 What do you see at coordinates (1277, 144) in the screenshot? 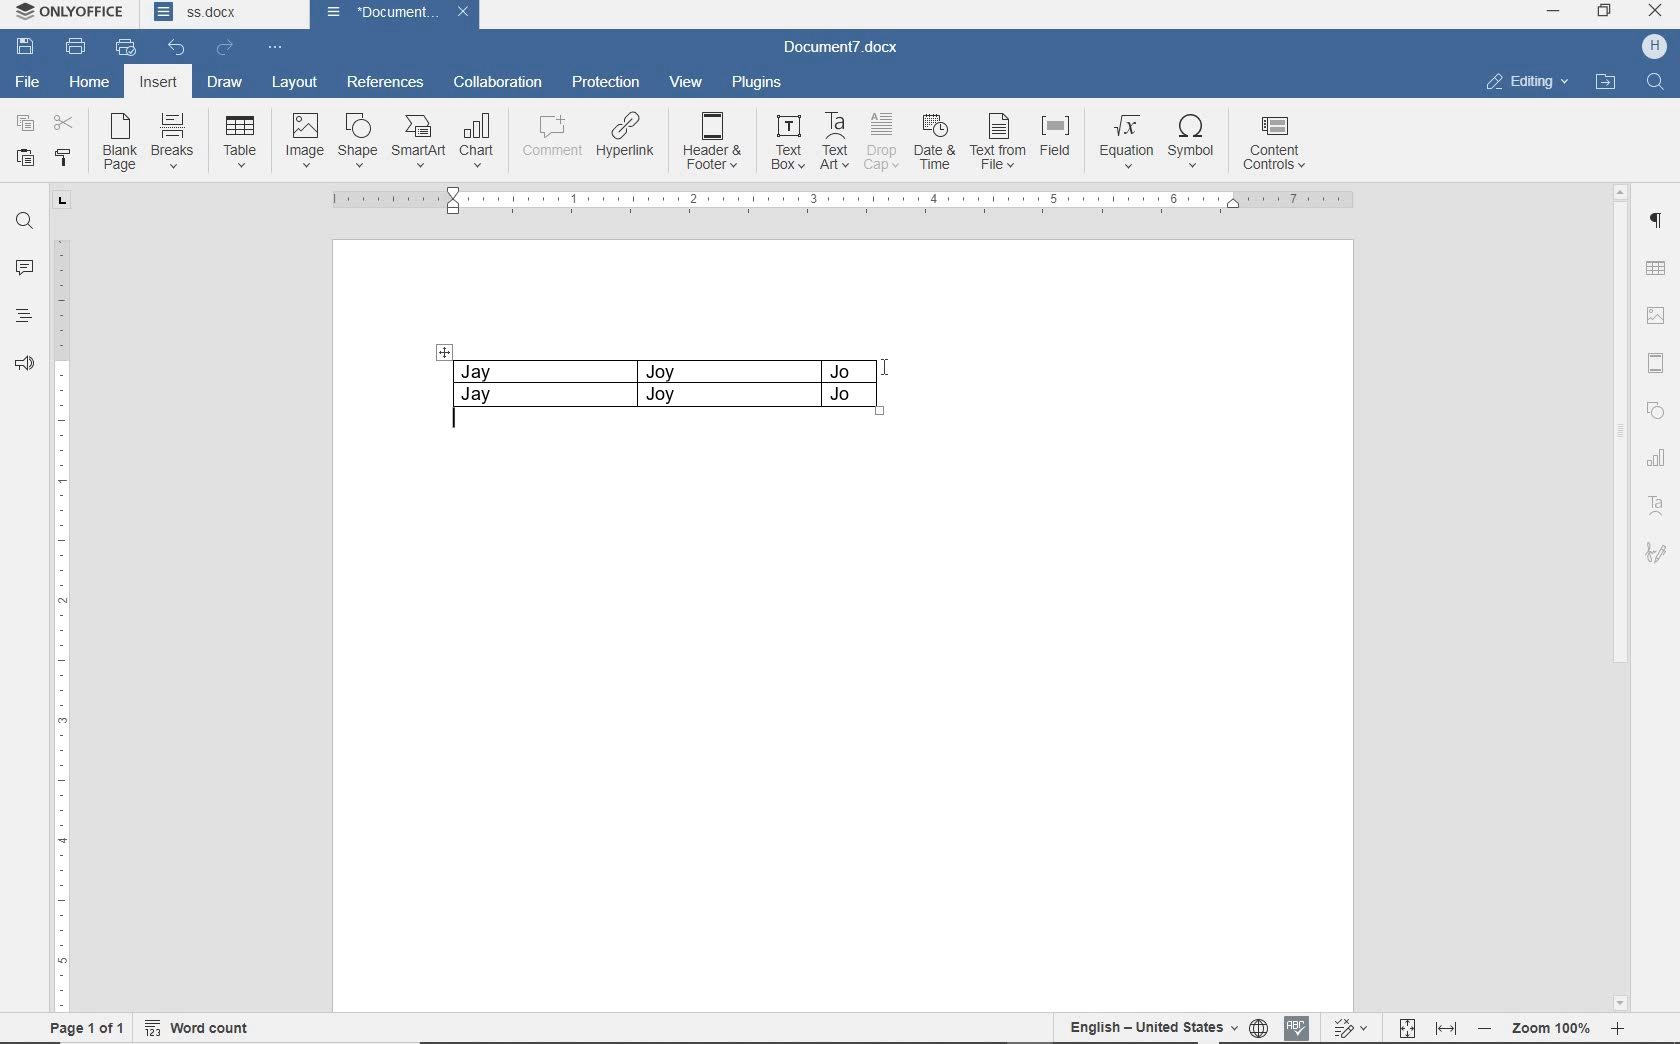
I see `CONTENT CONTROLS` at bounding box center [1277, 144].